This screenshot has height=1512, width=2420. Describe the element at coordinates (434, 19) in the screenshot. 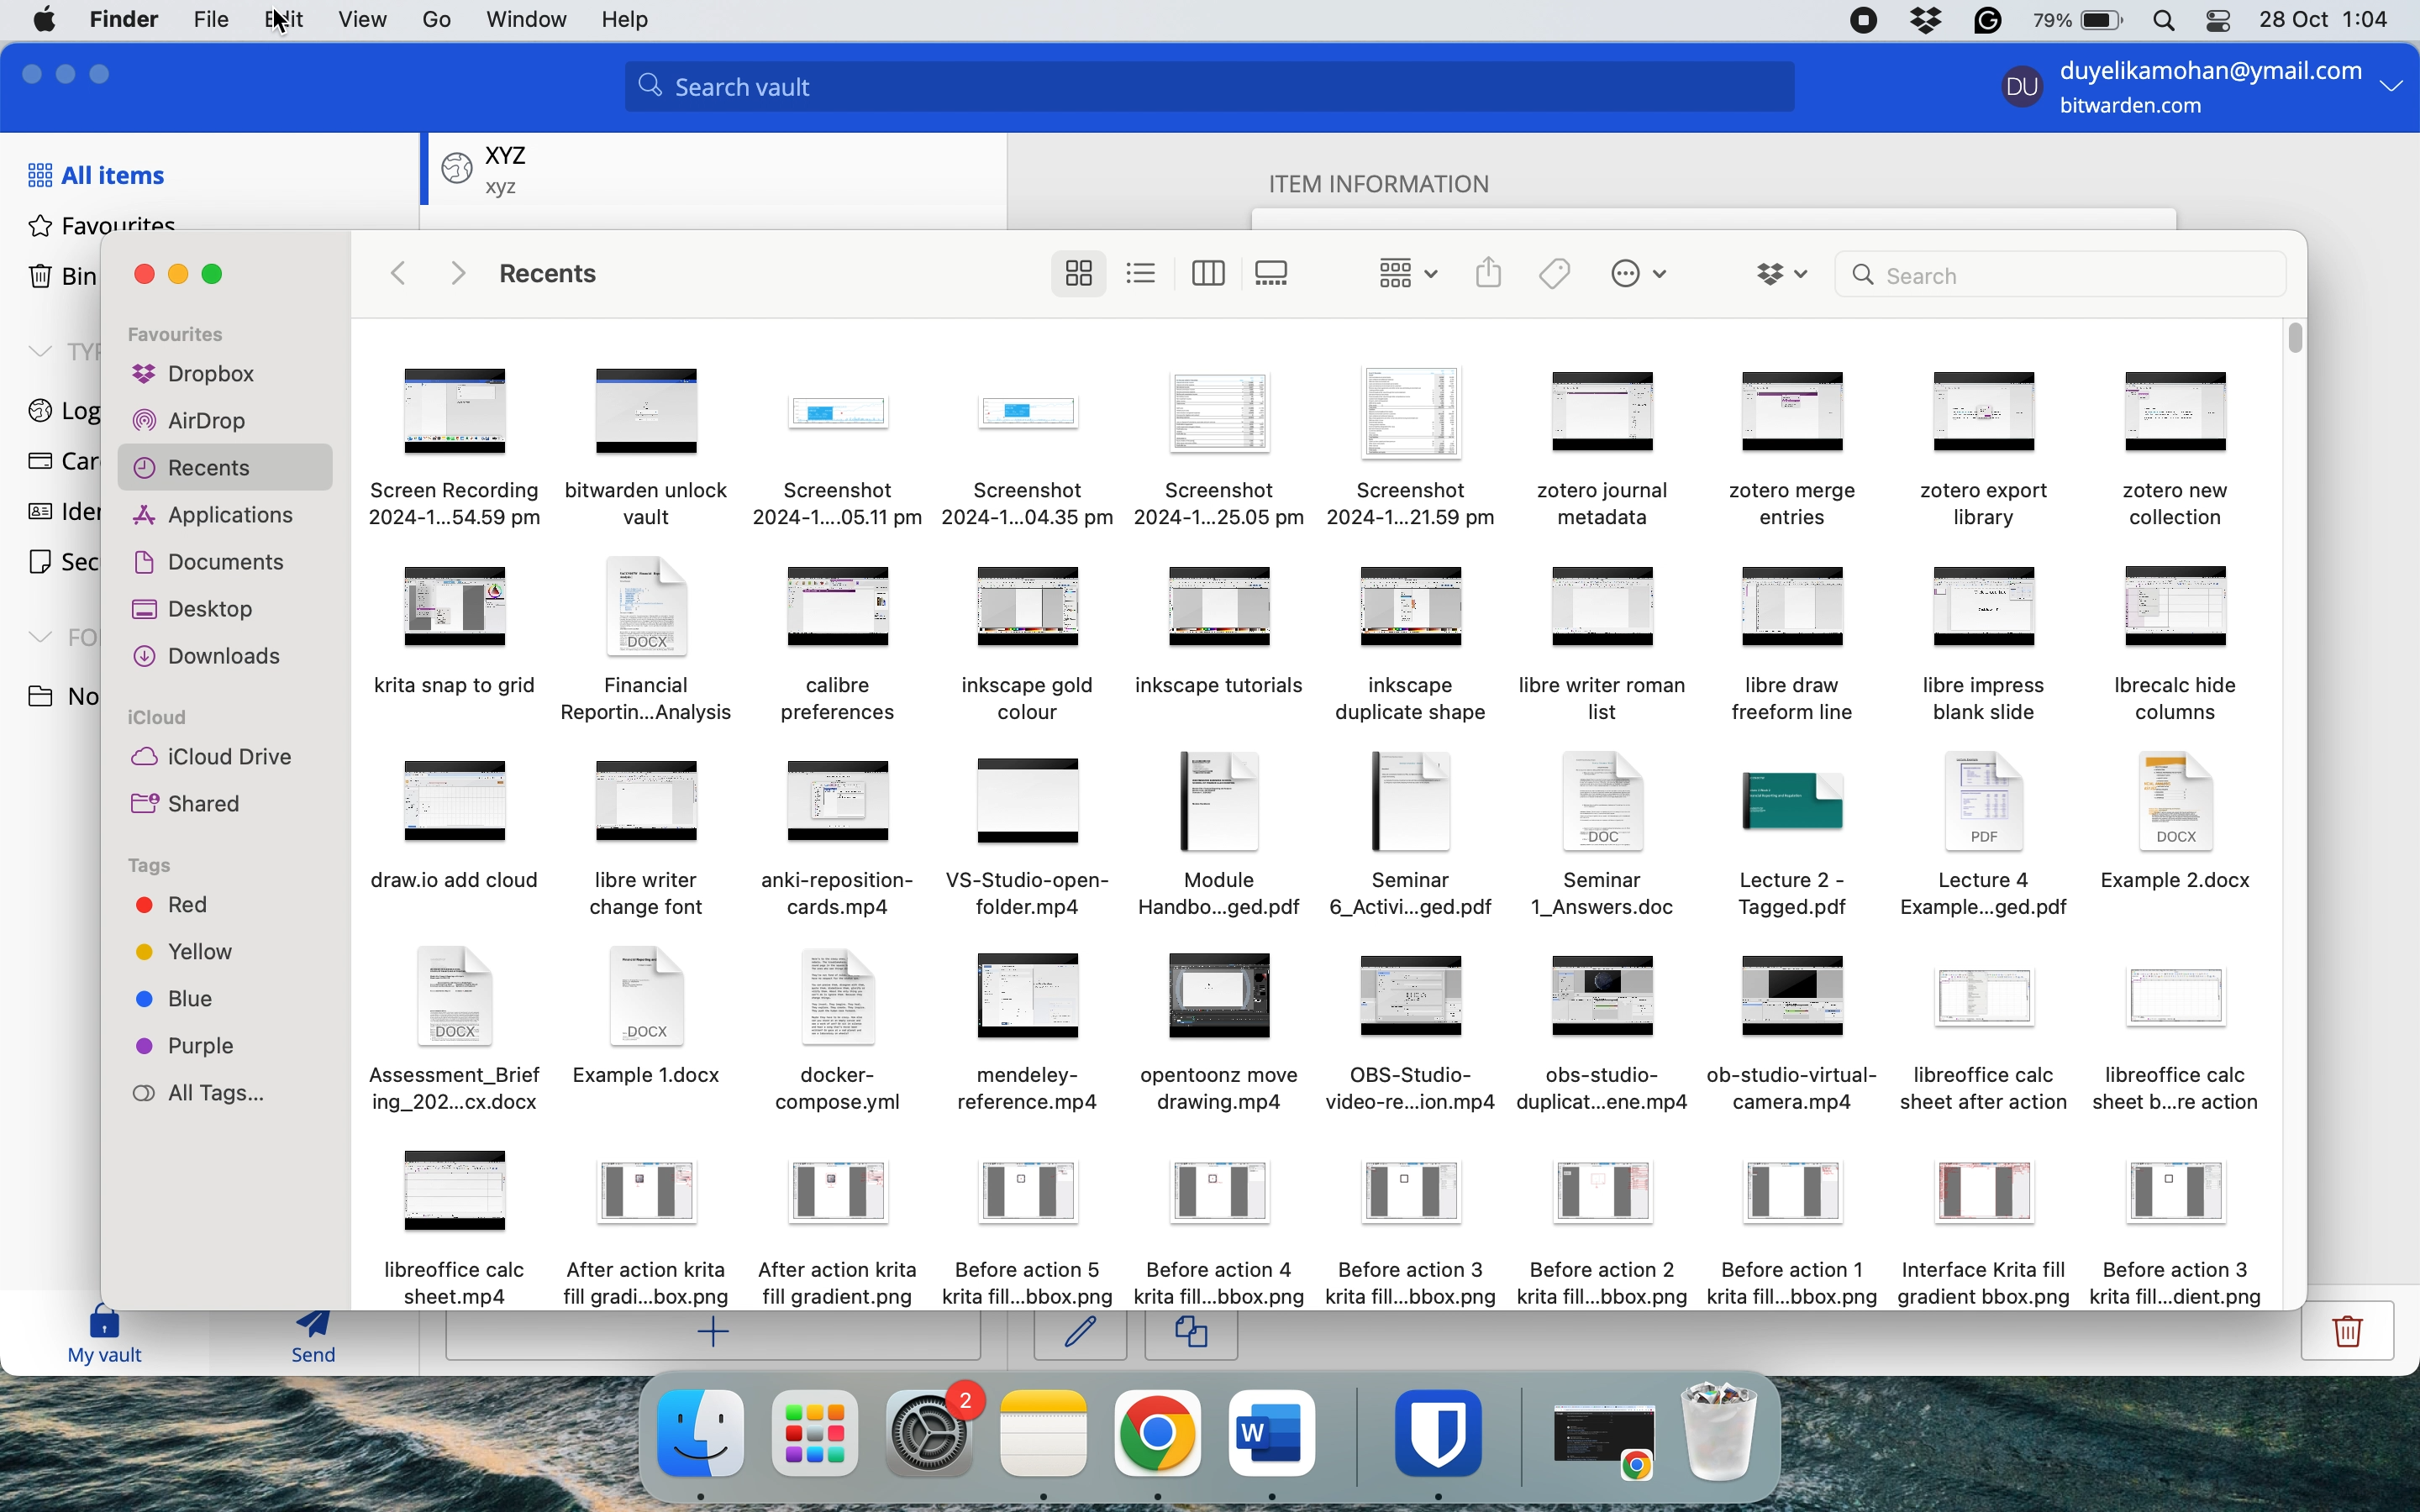

I see `account` at that location.